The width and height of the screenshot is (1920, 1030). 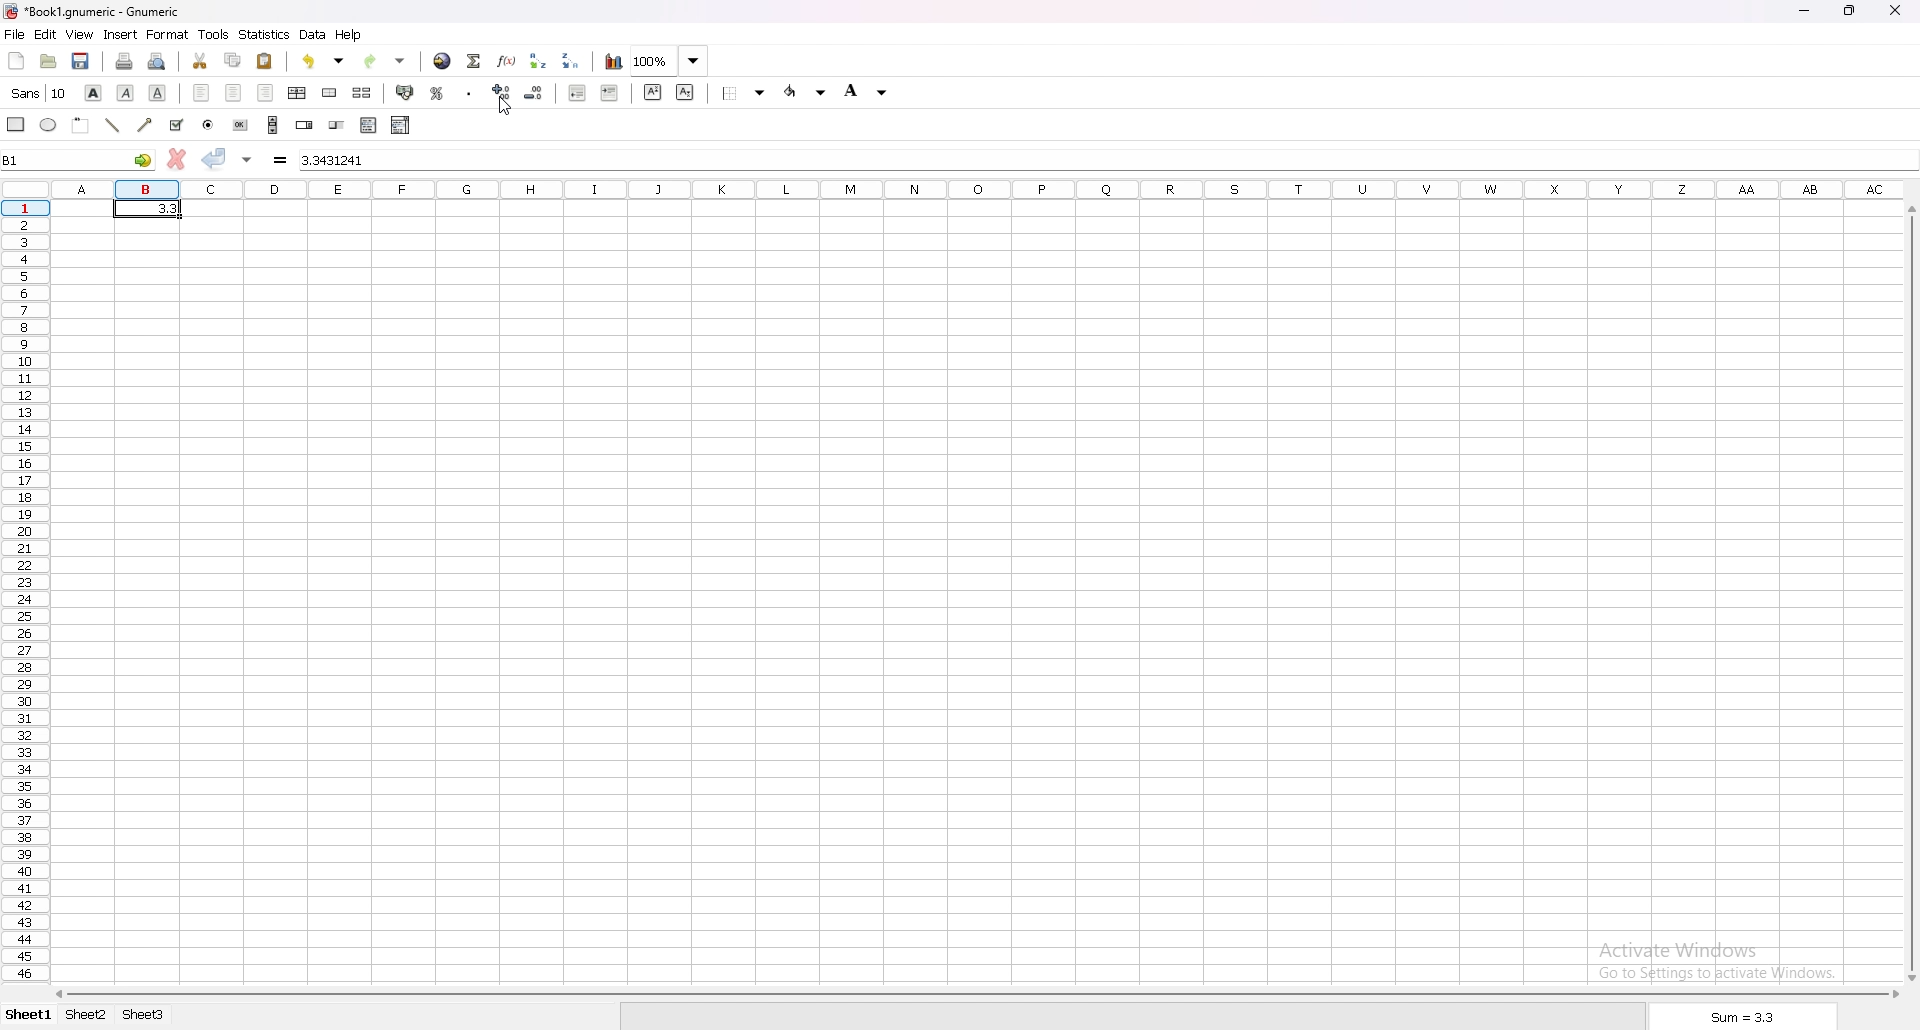 I want to click on summation, so click(x=476, y=61).